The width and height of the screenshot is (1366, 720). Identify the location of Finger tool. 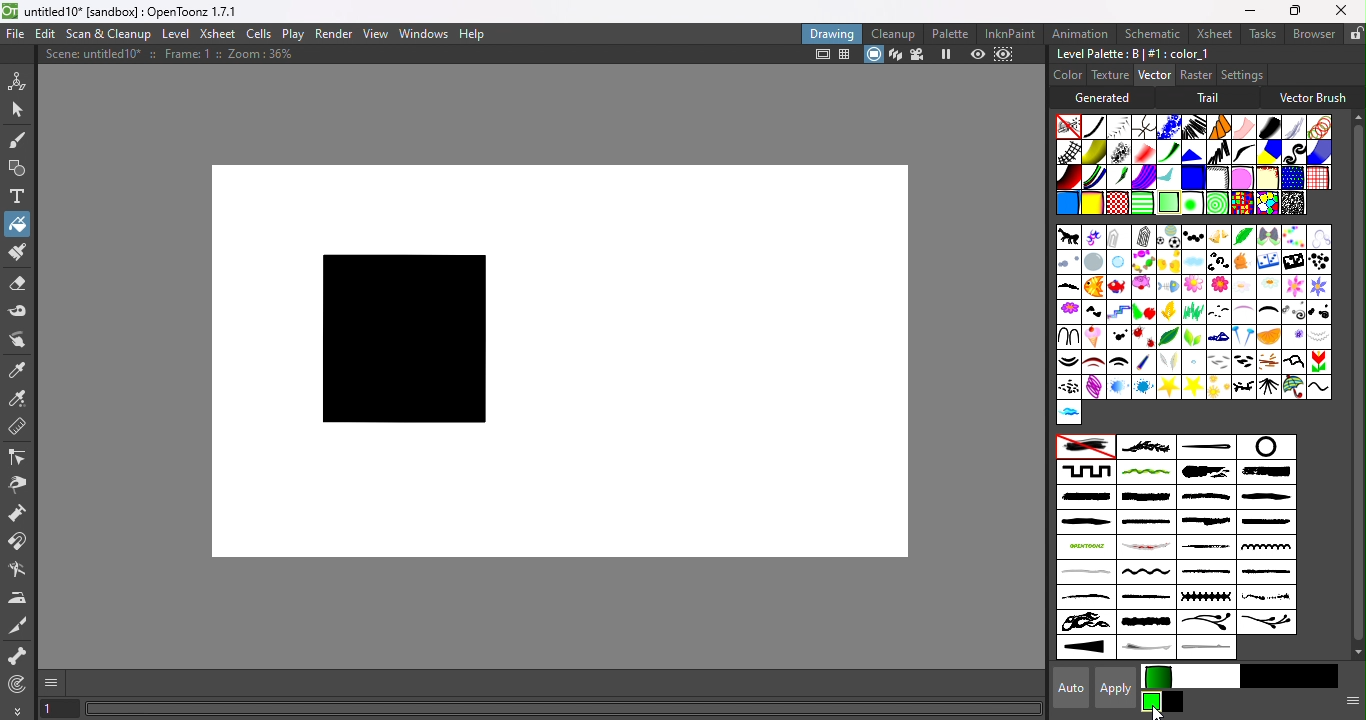
(22, 341).